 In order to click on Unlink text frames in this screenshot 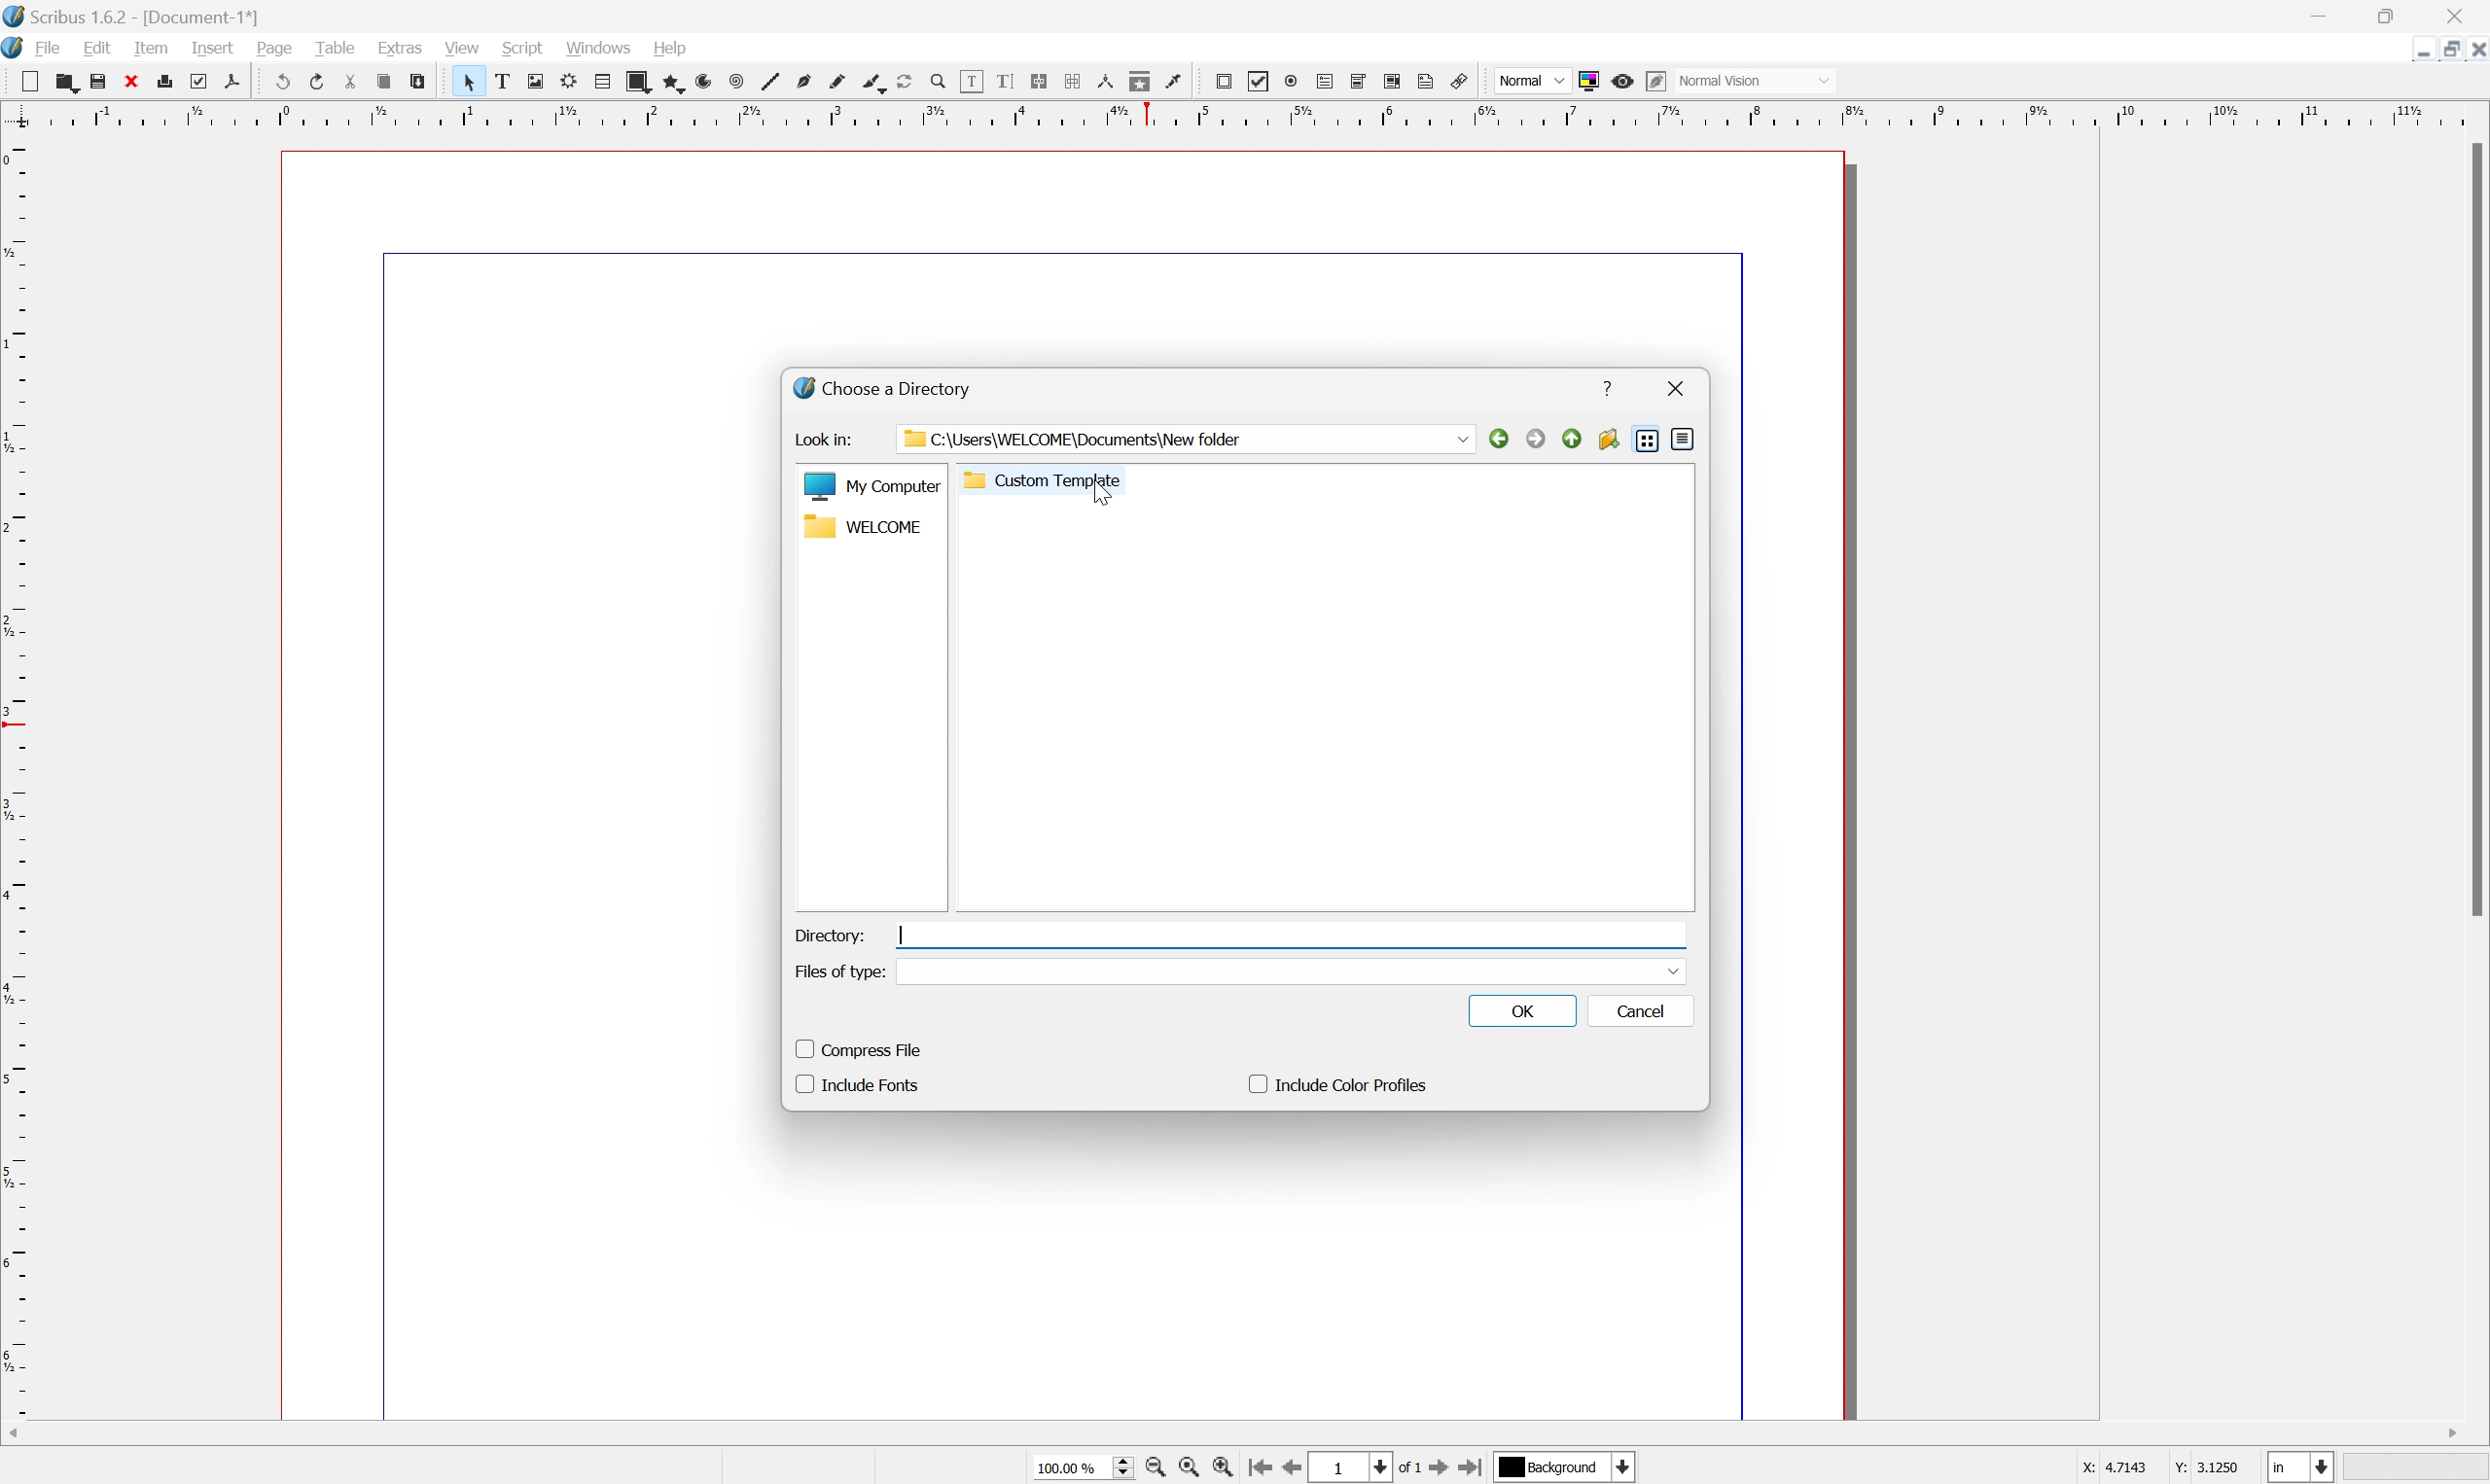, I will do `click(1074, 79)`.